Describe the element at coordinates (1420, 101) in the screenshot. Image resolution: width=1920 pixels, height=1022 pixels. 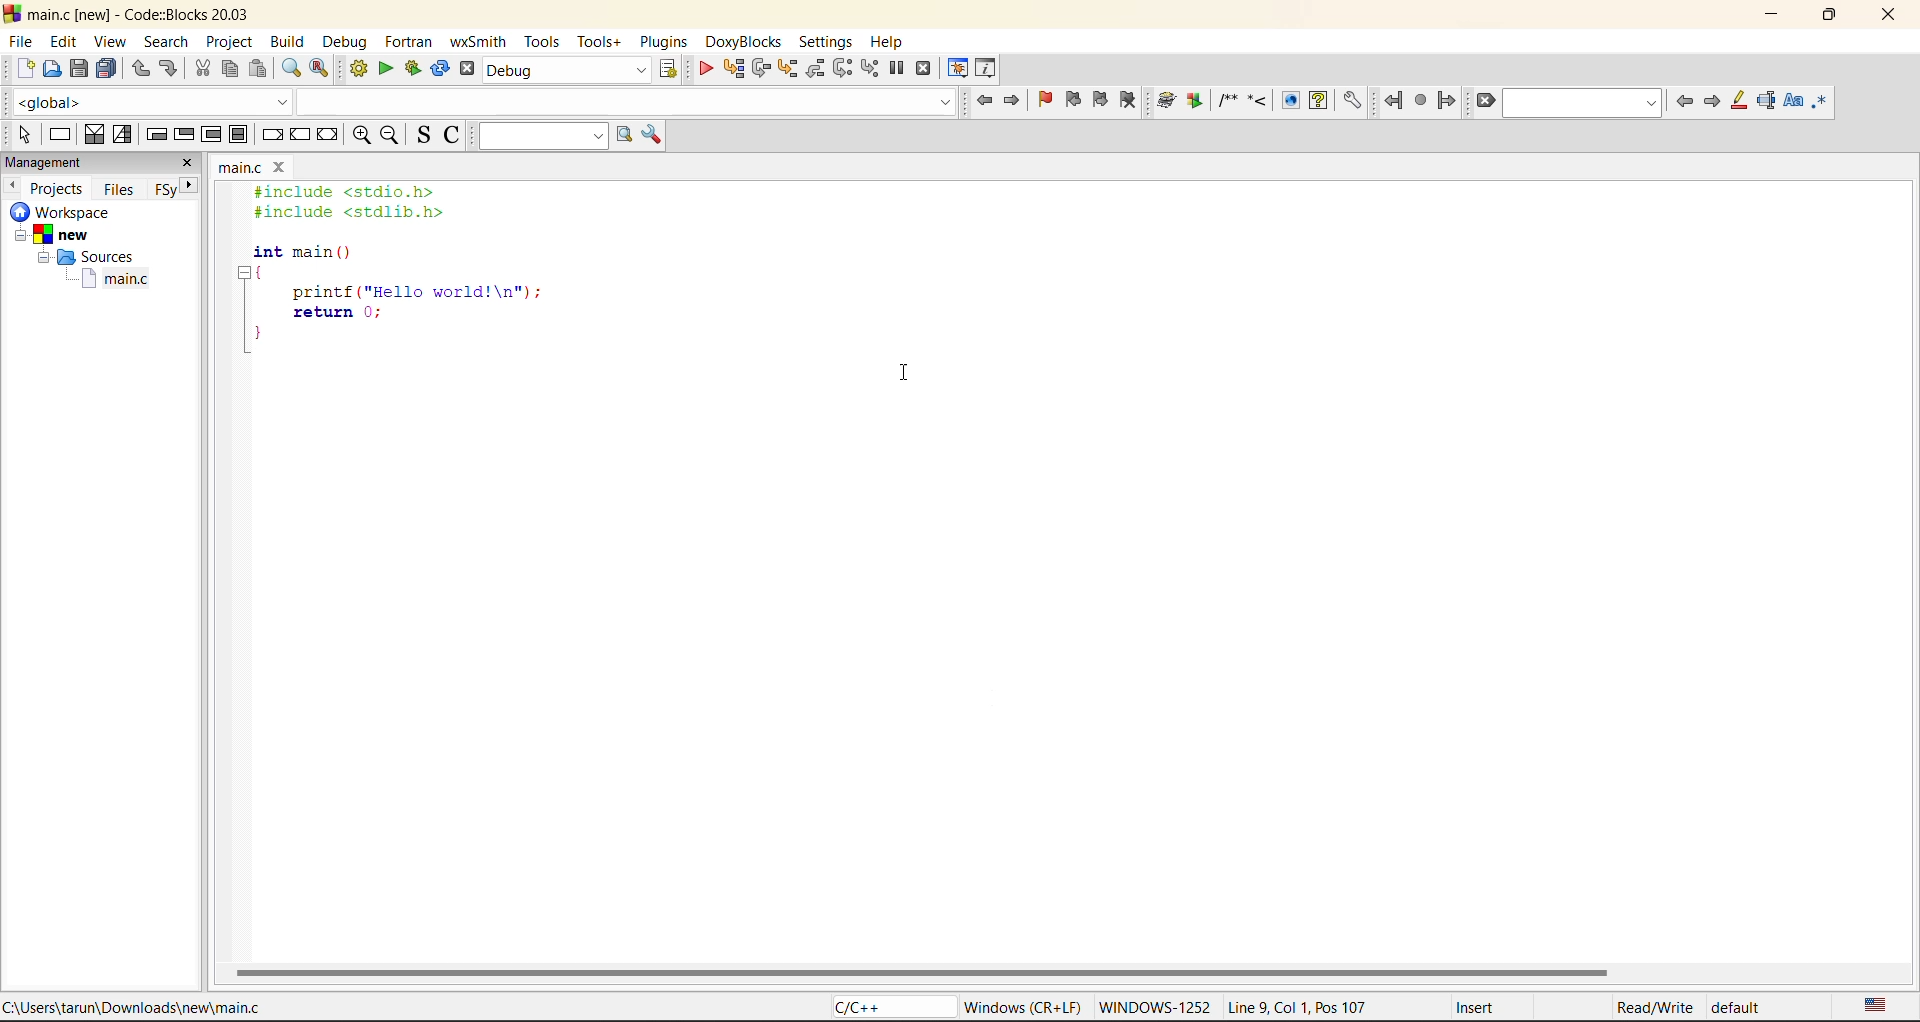
I see `last jump` at that location.